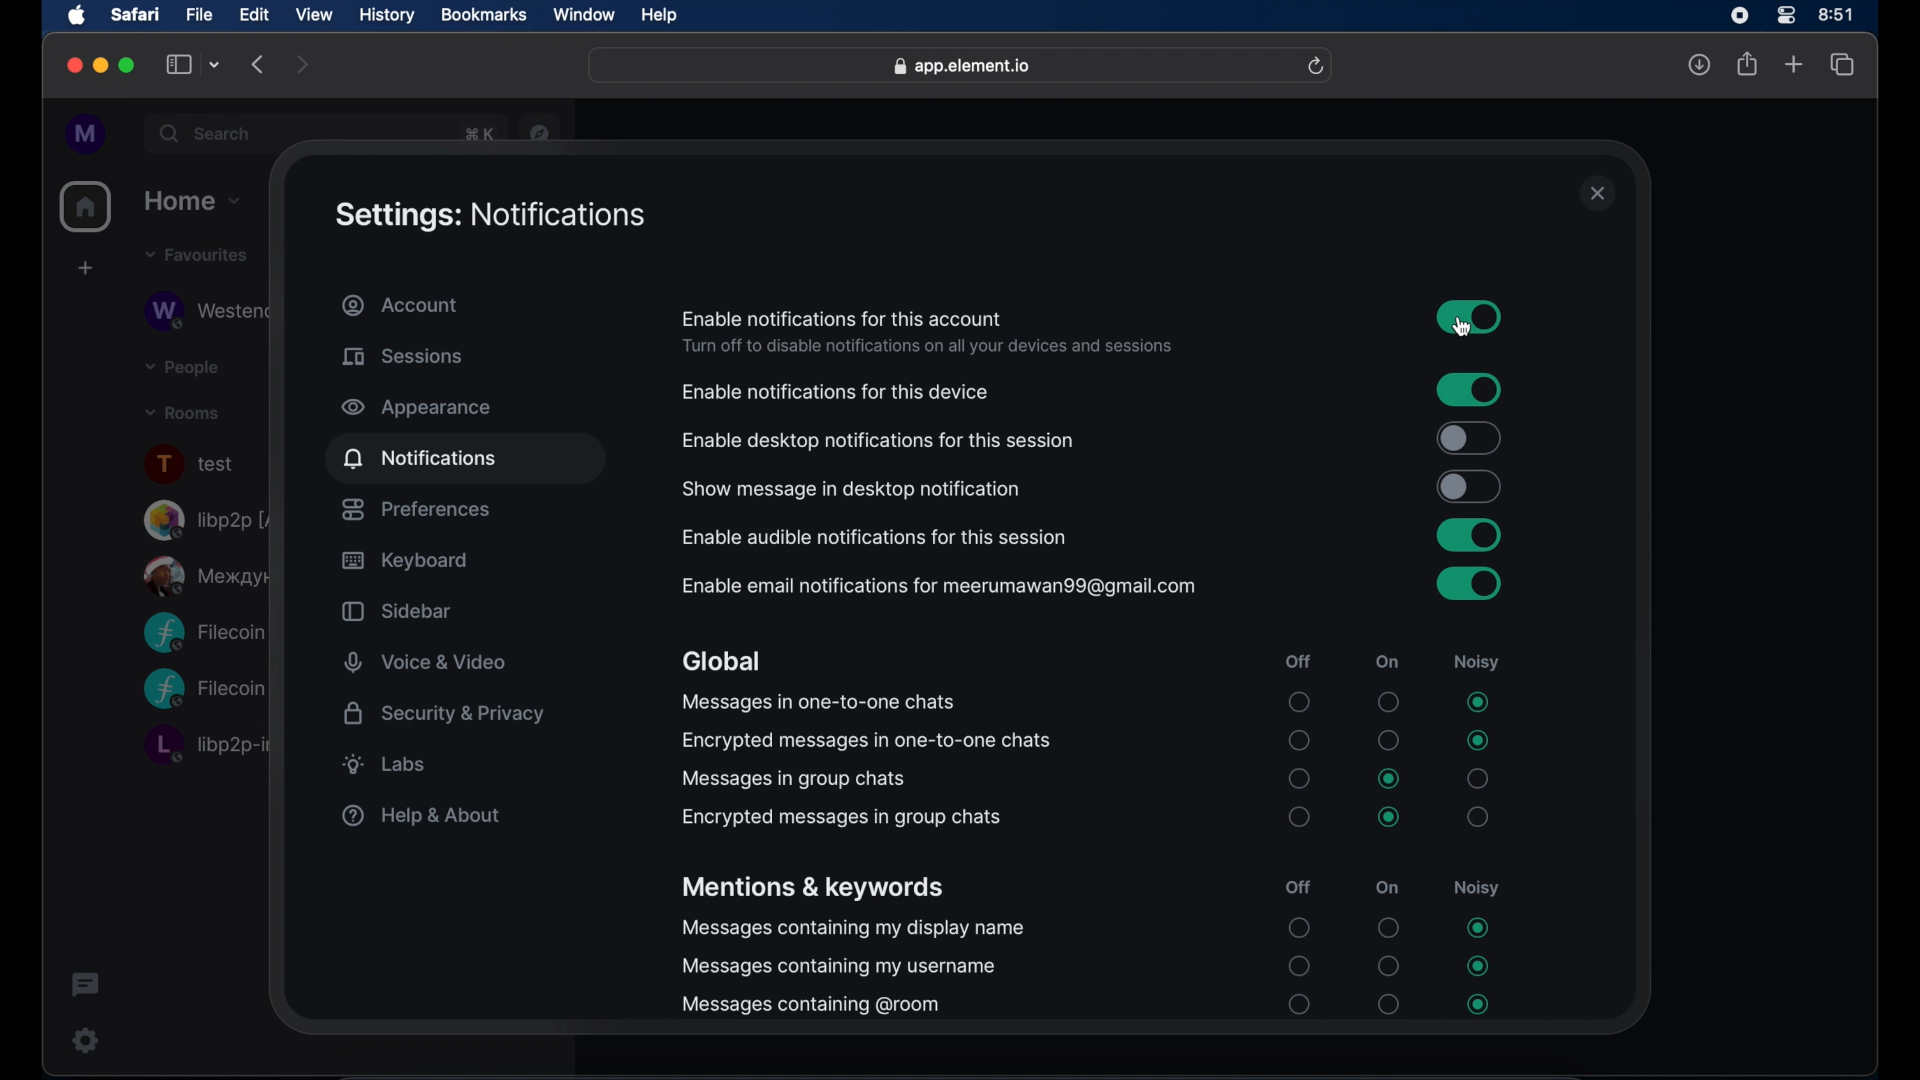 The height and width of the screenshot is (1080, 1920). I want to click on radio button, so click(1478, 702).